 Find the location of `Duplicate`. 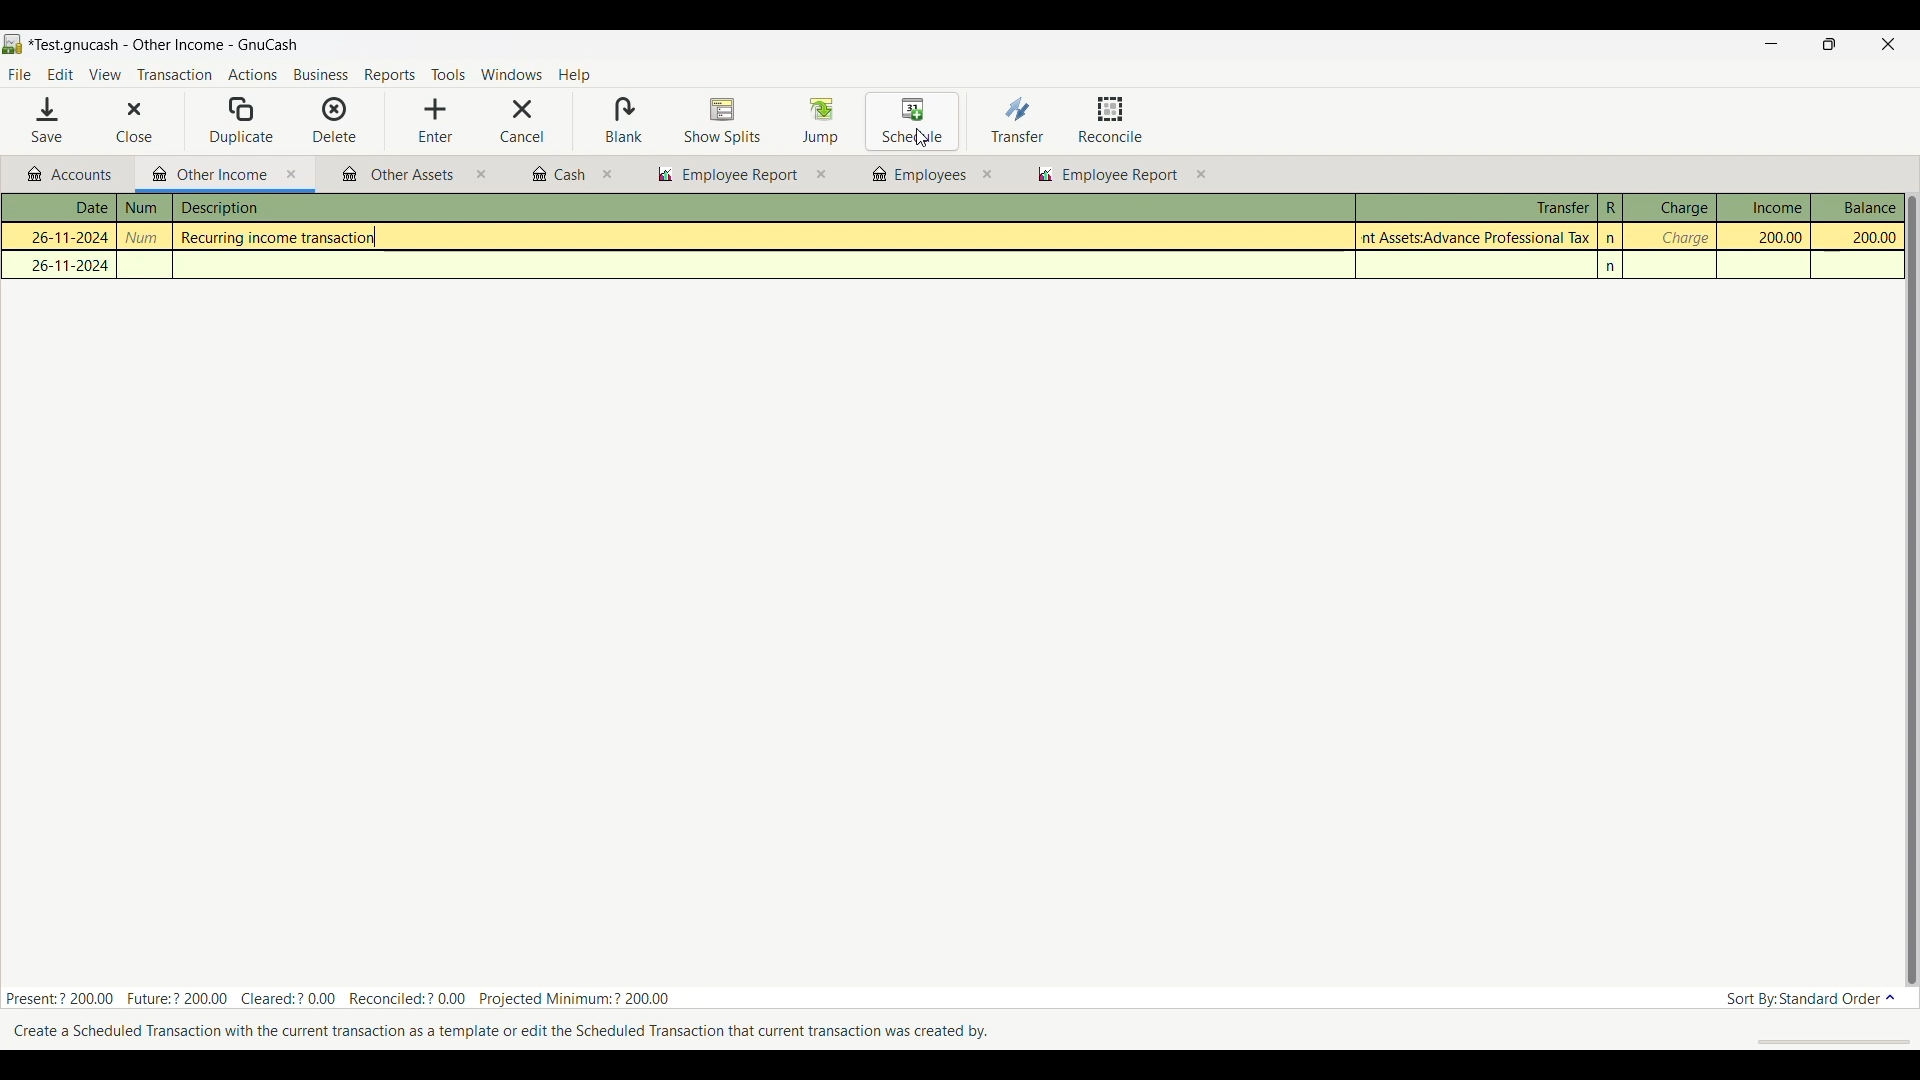

Duplicate is located at coordinates (242, 121).